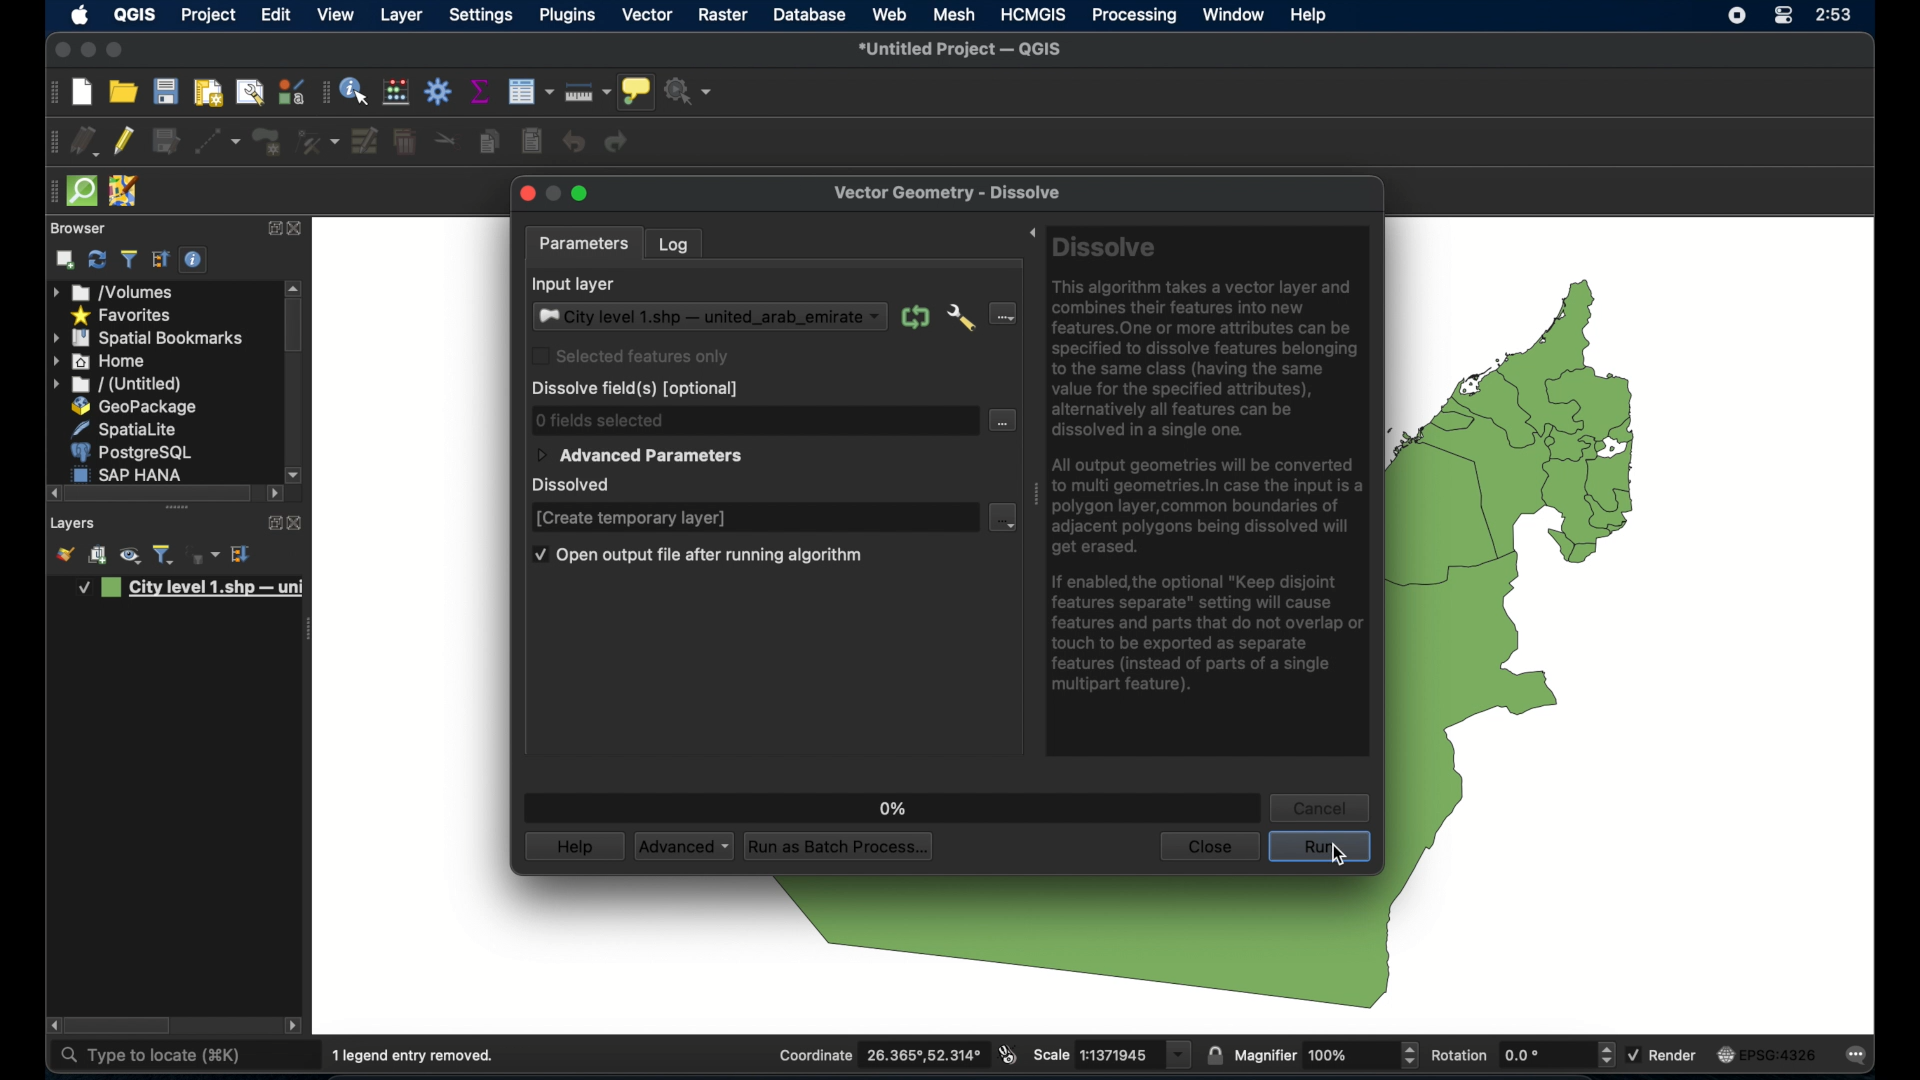 The height and width of the screenshot is (1080, 1920). What do you see at coordinates (1002, 312) in the screenshot?
I see `input layer dropdown menu` at bounding box center [1002, 312].